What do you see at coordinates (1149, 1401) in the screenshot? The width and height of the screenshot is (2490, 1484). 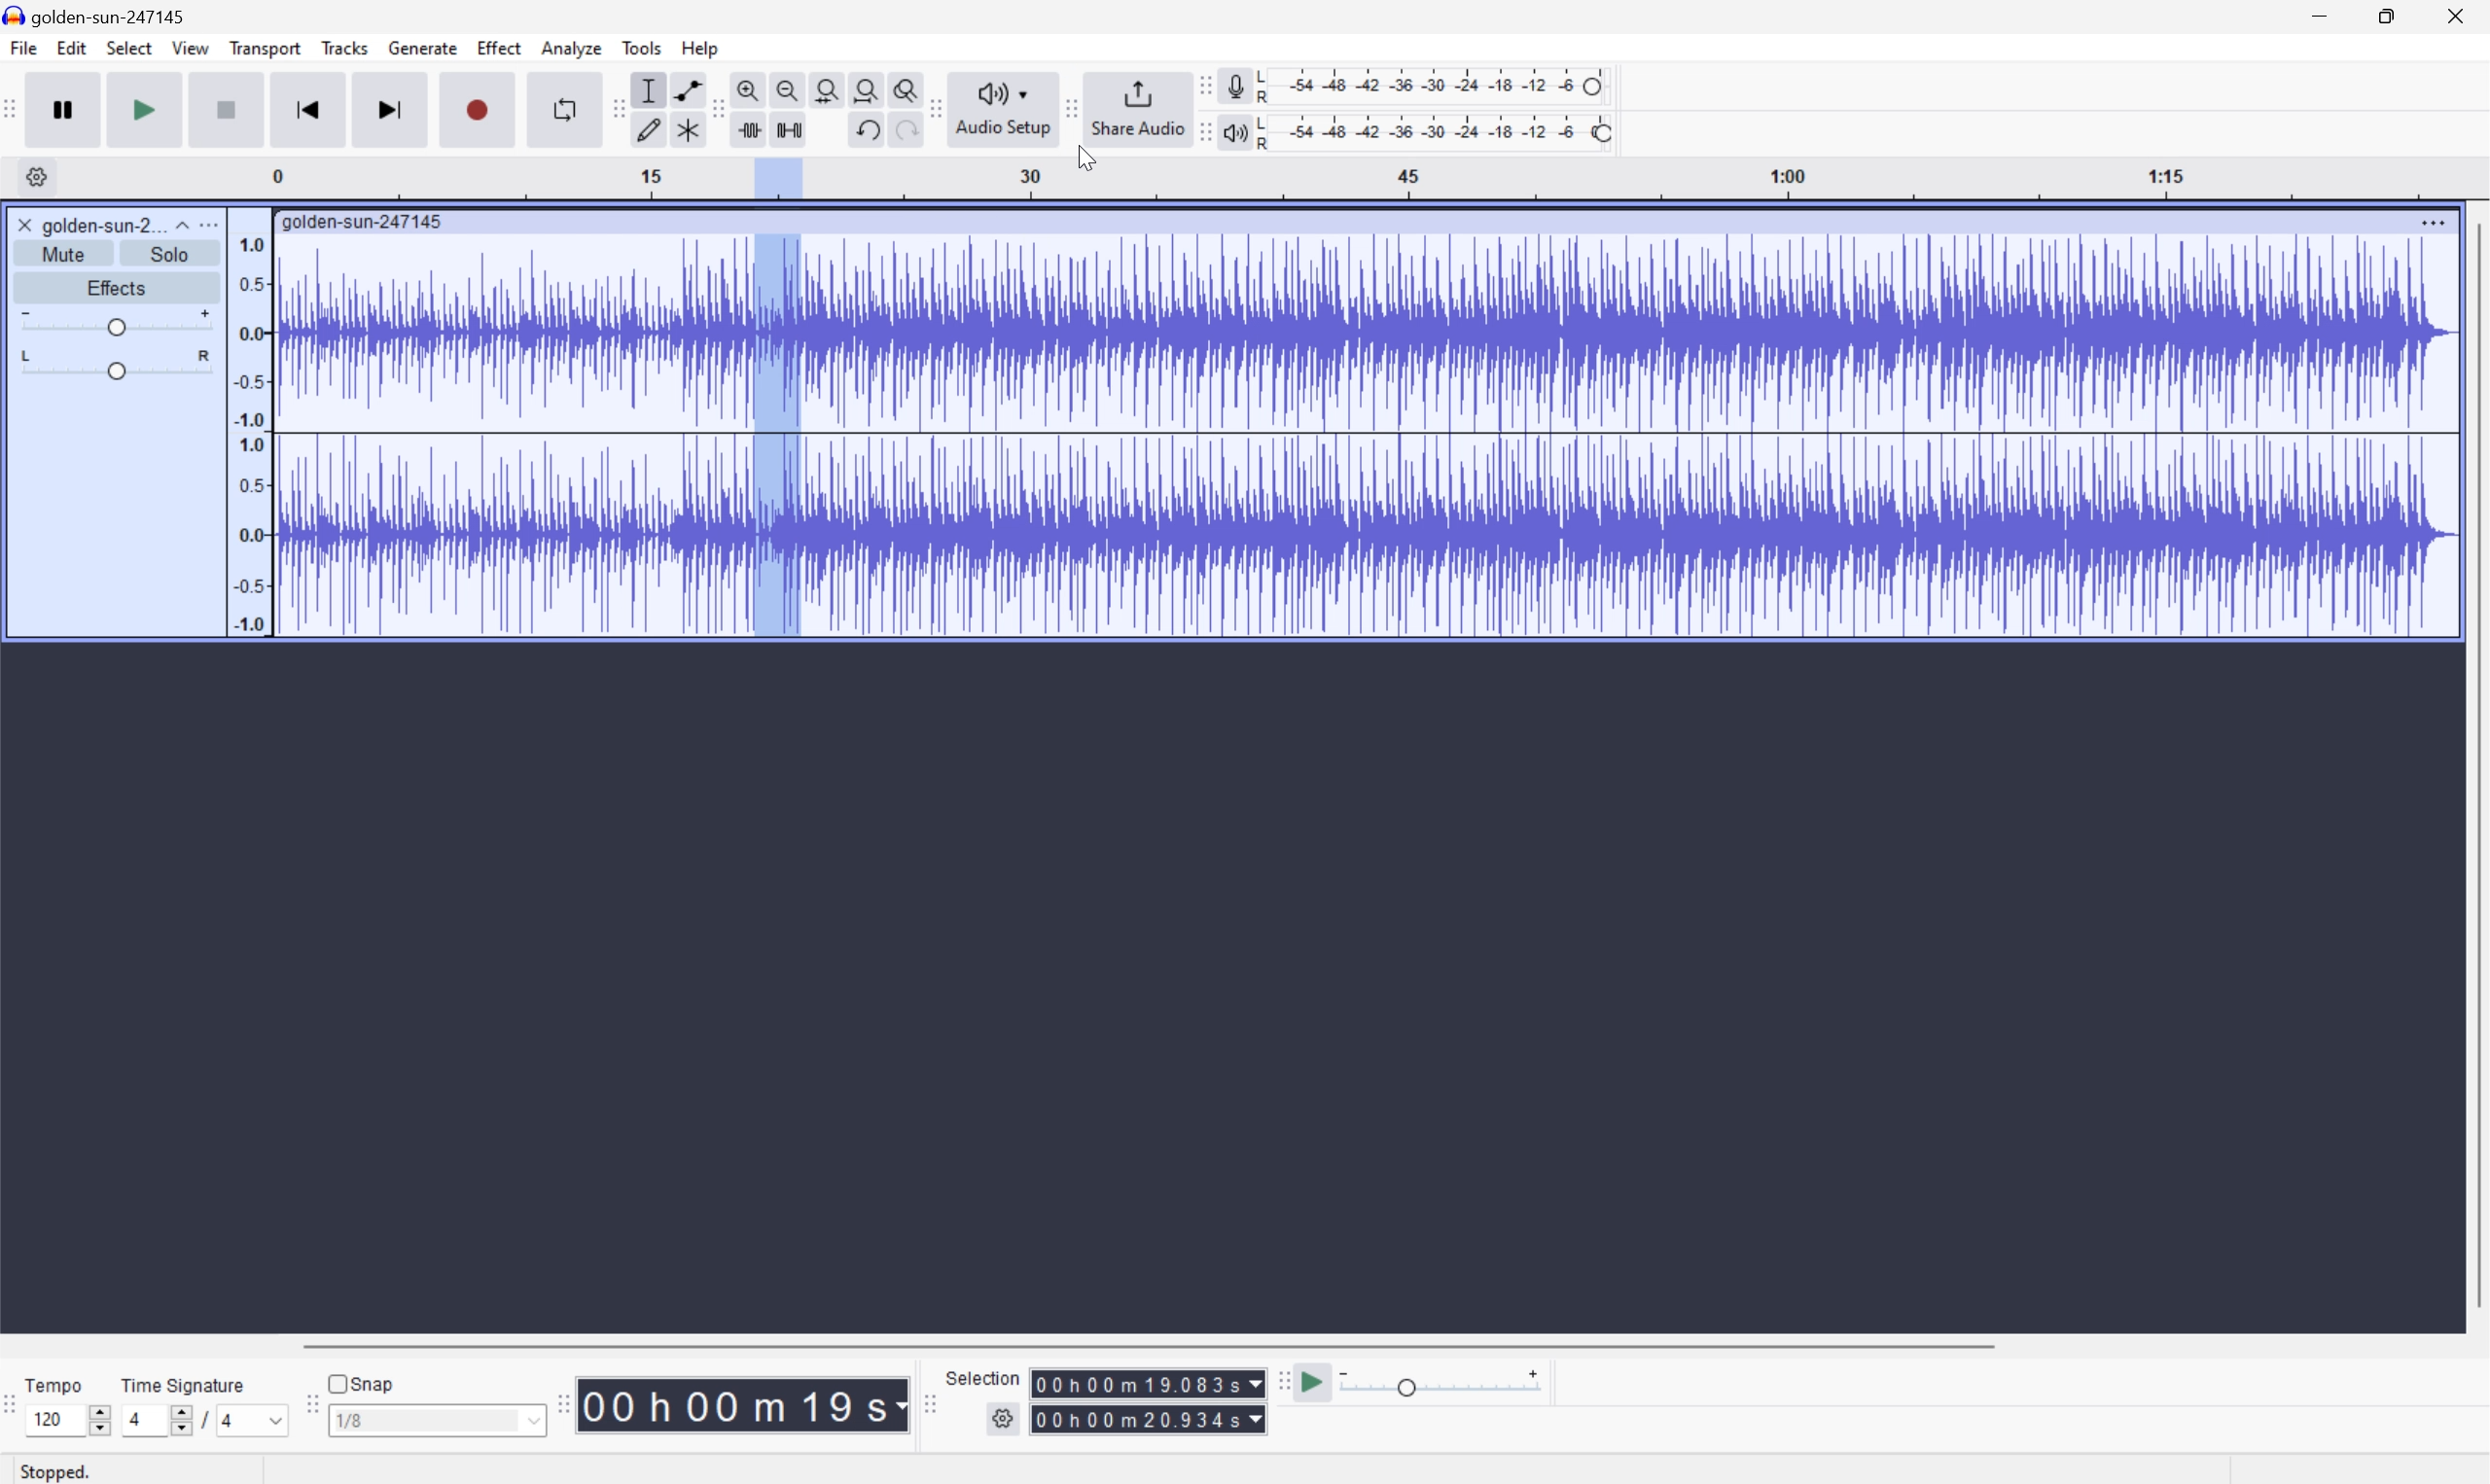 I see `Selection` at bounding box center [1149, 1401].